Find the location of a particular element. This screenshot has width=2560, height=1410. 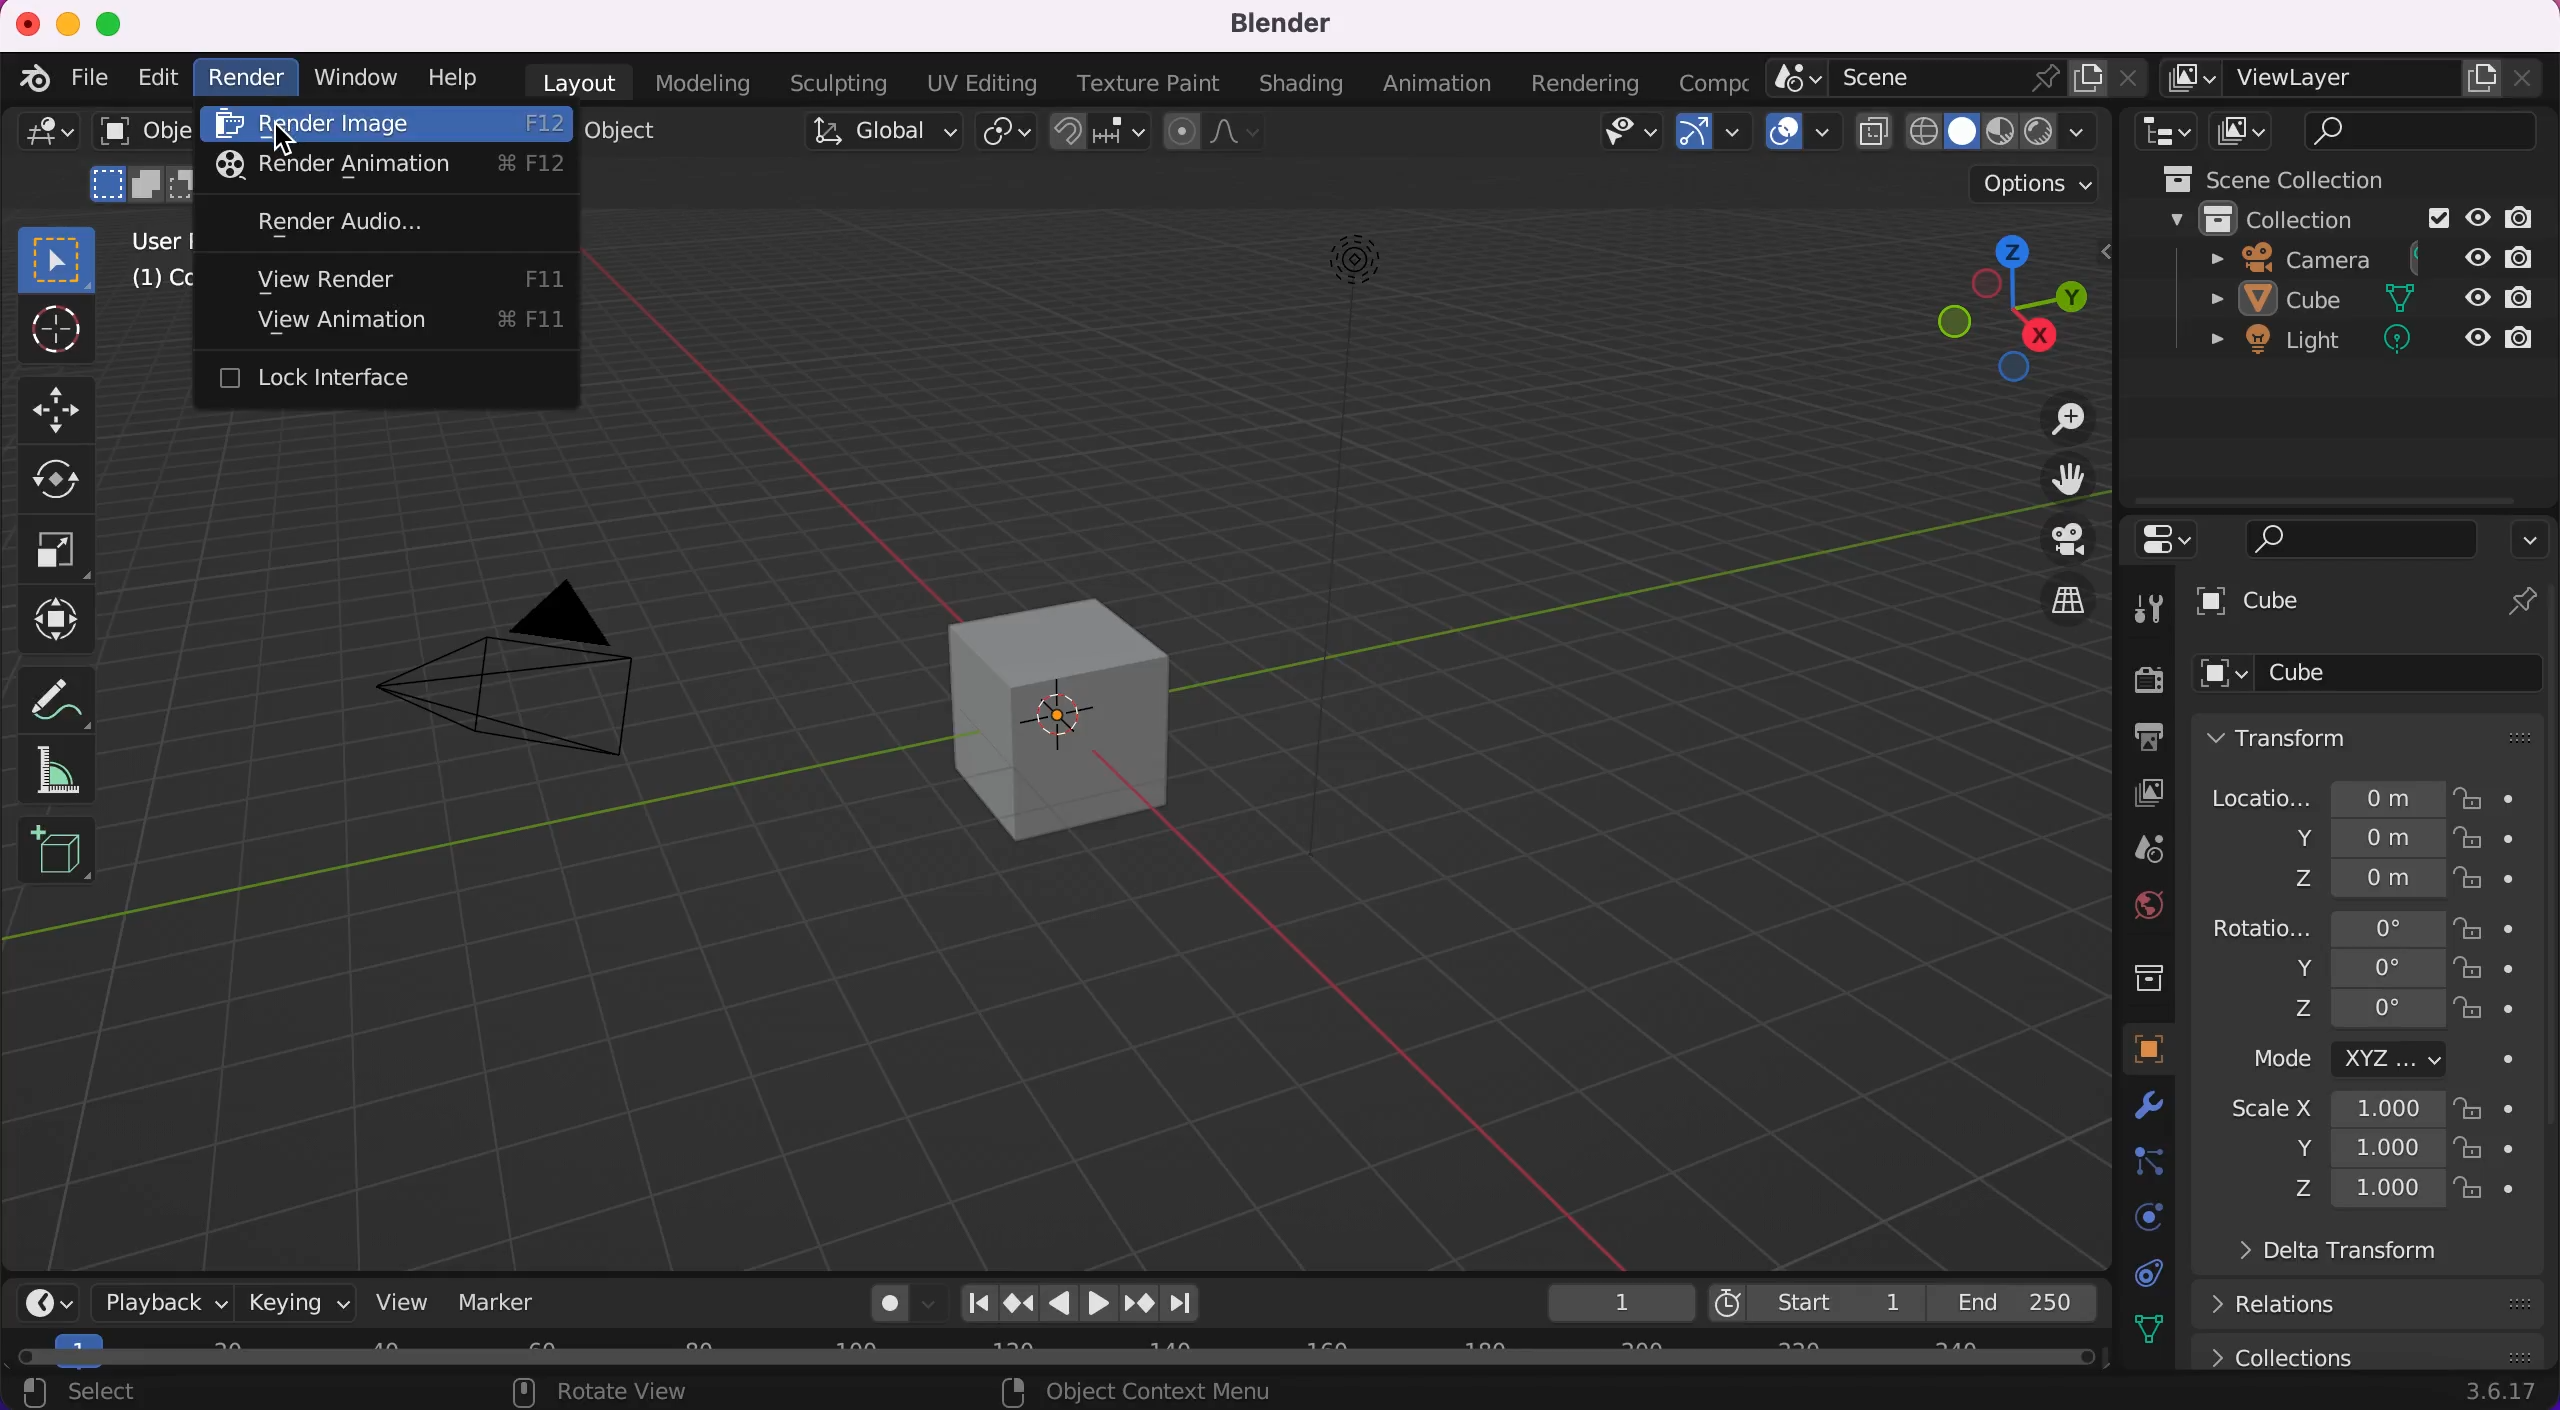

minimize is located at coordinates (69, 22).